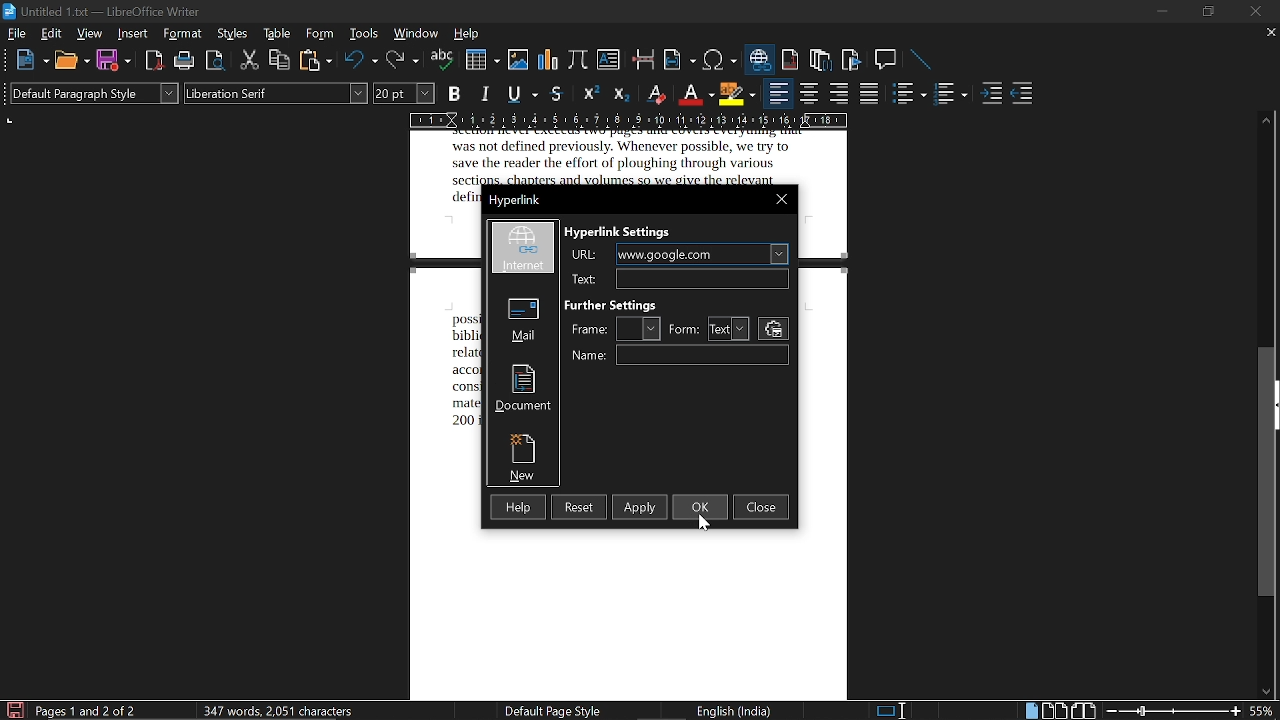  What do you see at coordinates (1267, 474) in the screenshot?
I see `vertical scrollbar` at bounding box center [1267, 474].